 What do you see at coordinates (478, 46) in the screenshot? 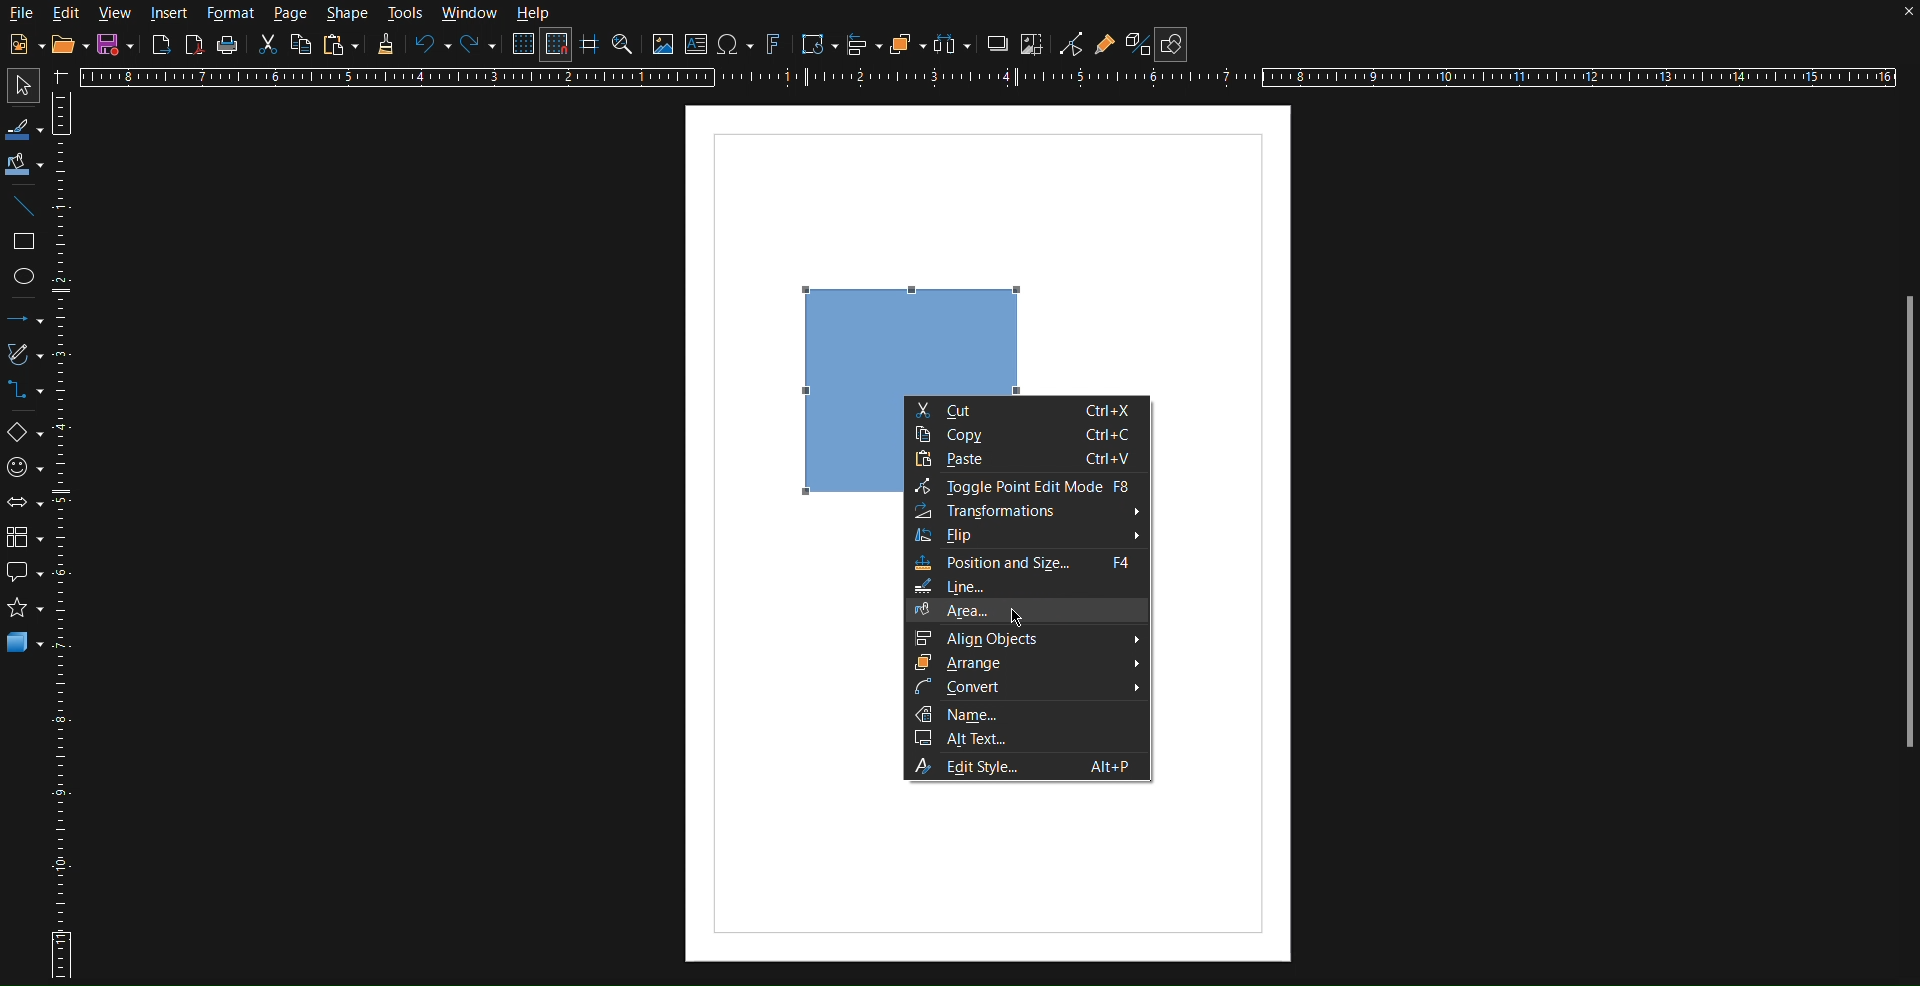
I see `Redo` at bounding box center [478, 46].